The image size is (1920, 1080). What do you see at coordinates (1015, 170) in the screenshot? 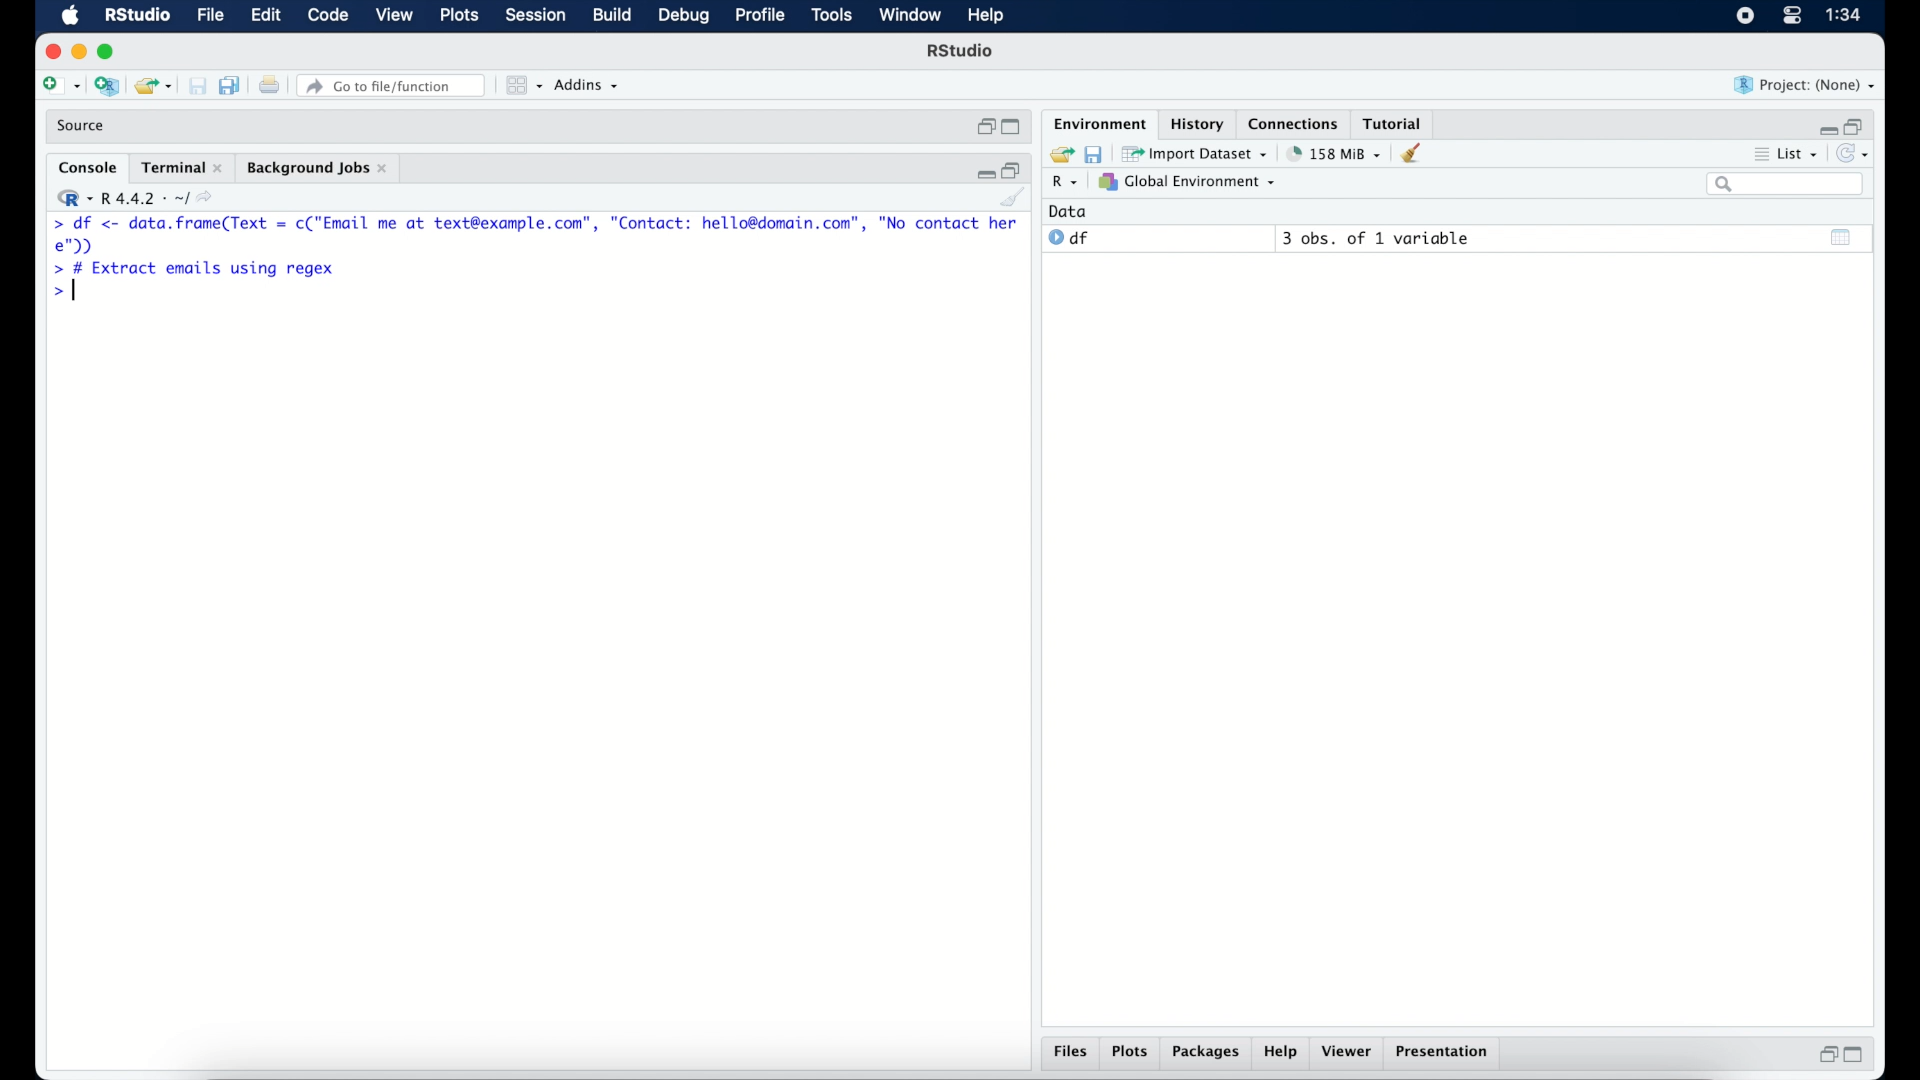
I see `restore down` at bounding box center [1015, 170].